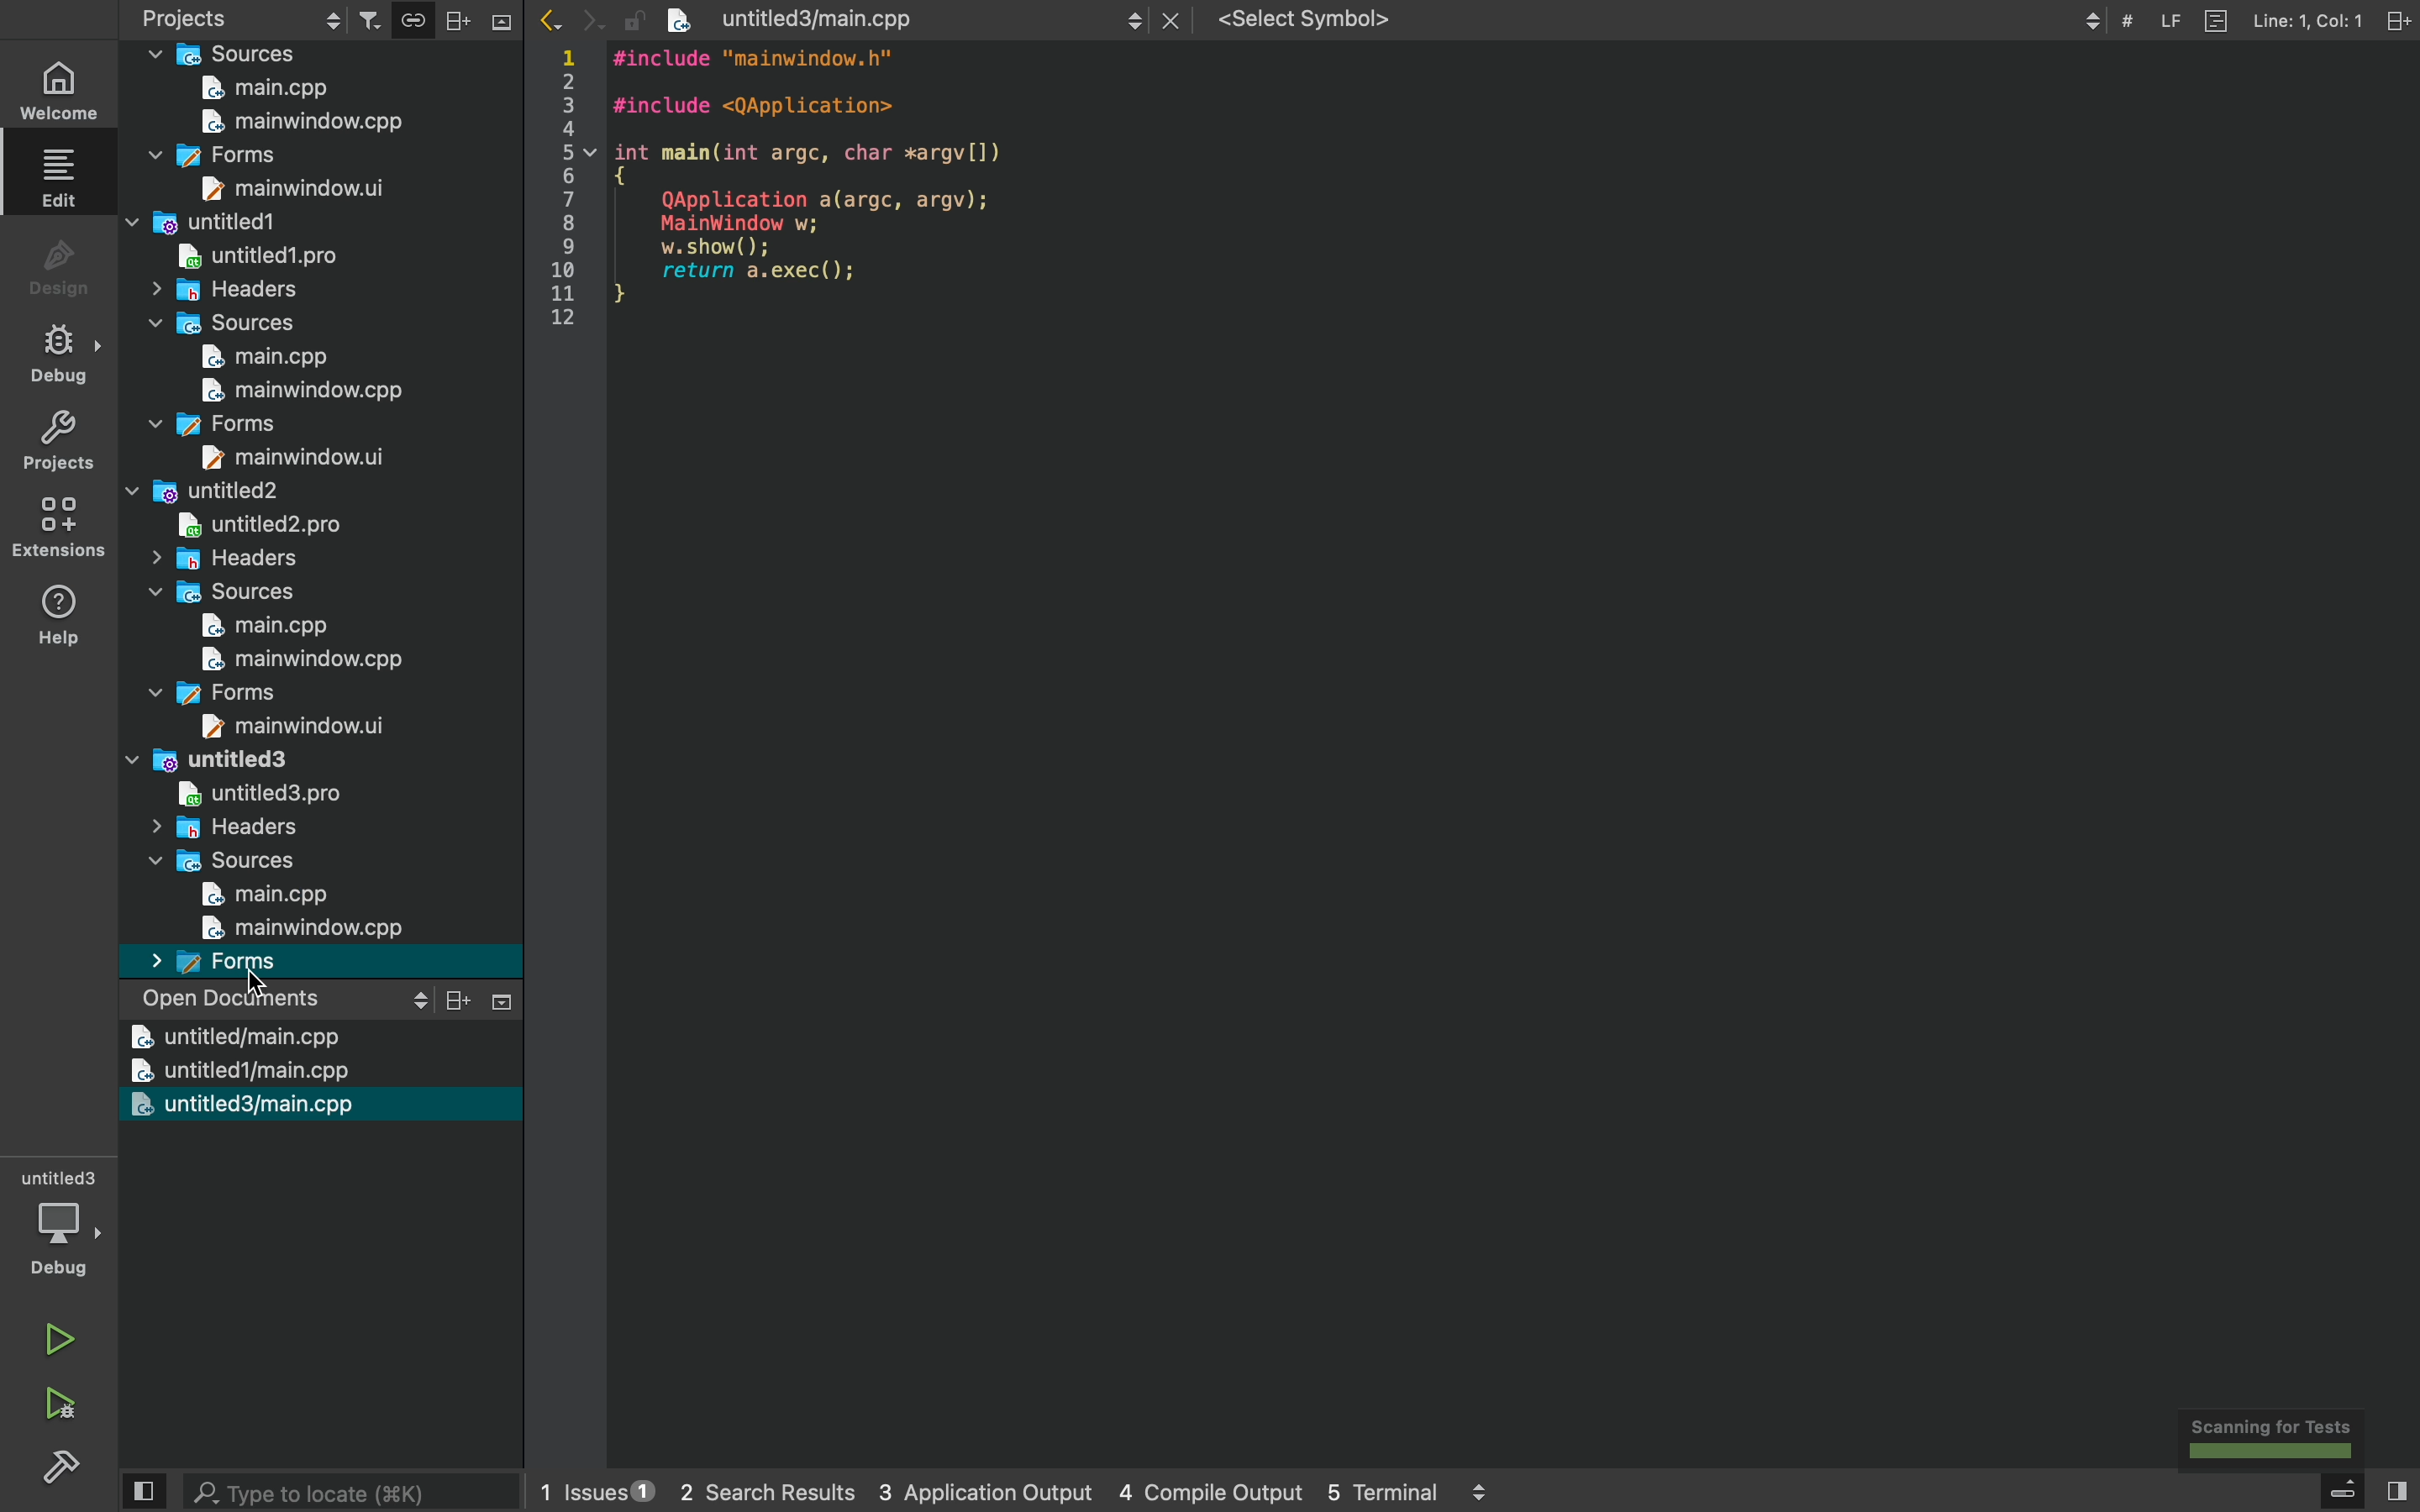 This screenshot has height=1512, width=2420. Describe the element at coordinates (2278, 1439) in the screenshot. I see `scanning for test` at that location.